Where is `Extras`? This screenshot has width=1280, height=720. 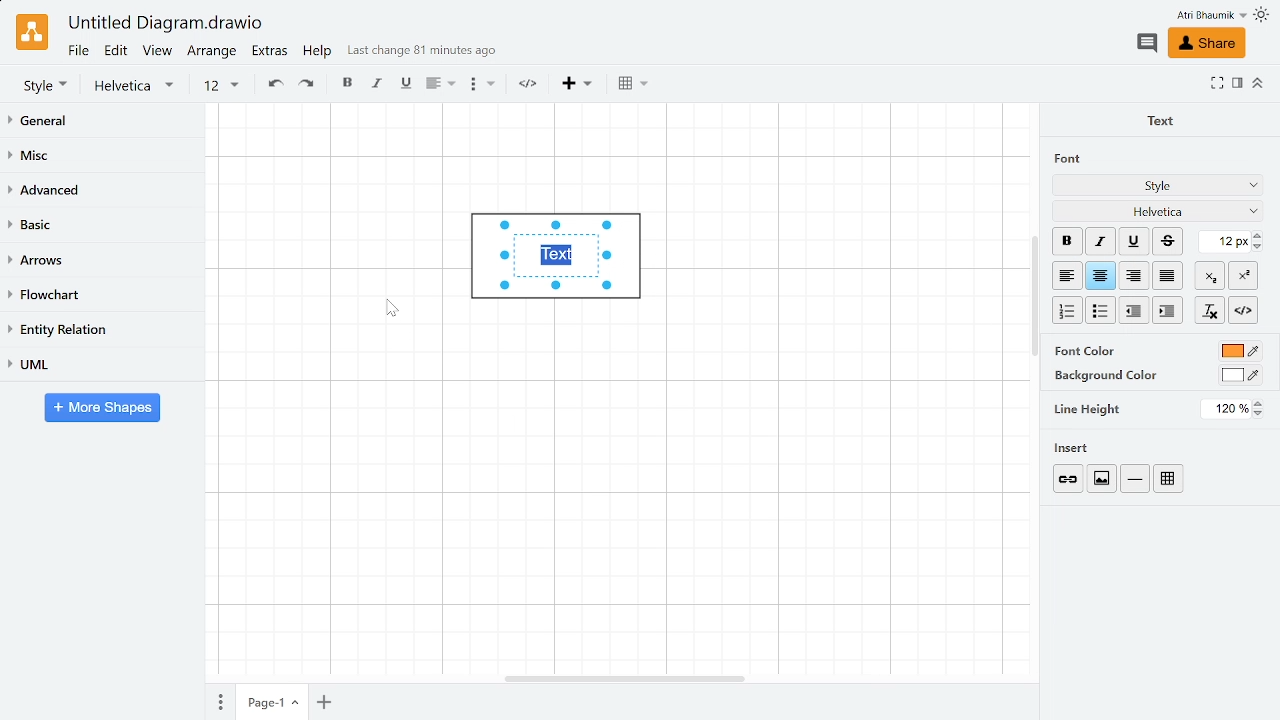 Extras is located at coordinates (272, 53).